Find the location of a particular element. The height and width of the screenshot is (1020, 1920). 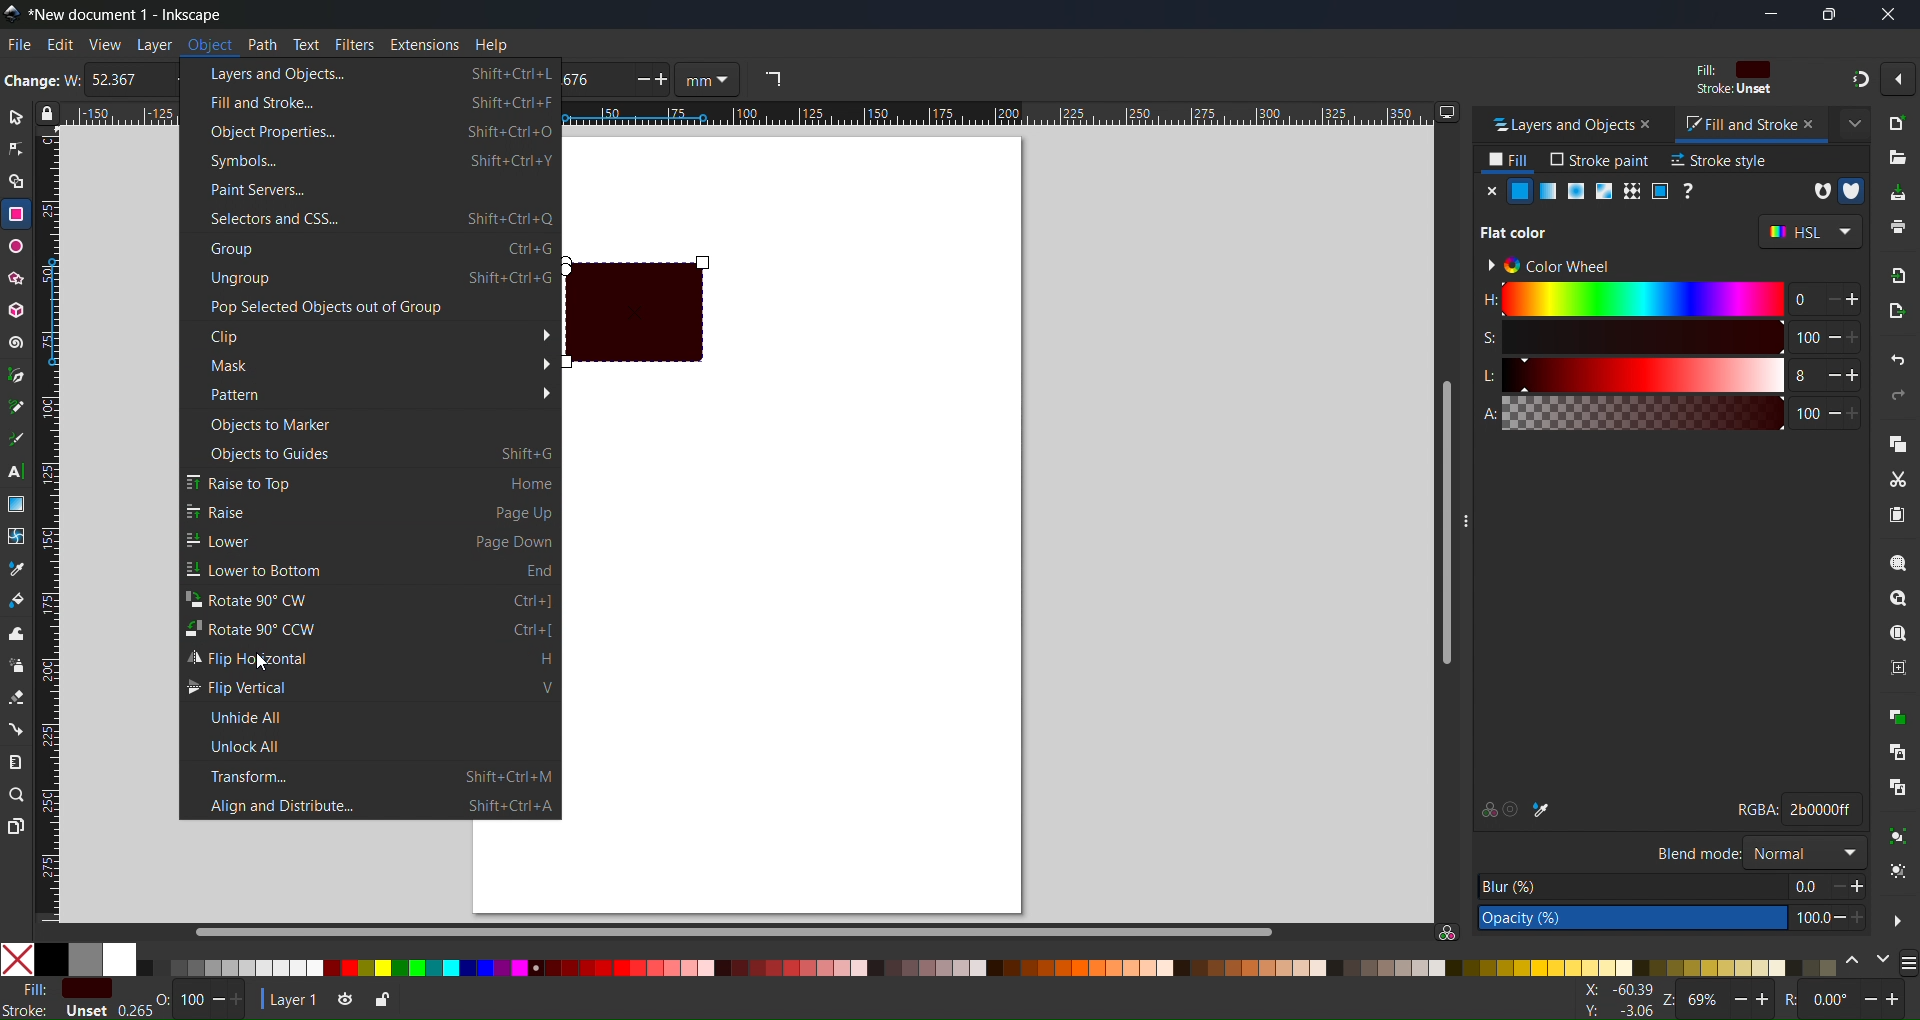

Color hamburger menu is located at coordinates (1908, 964).